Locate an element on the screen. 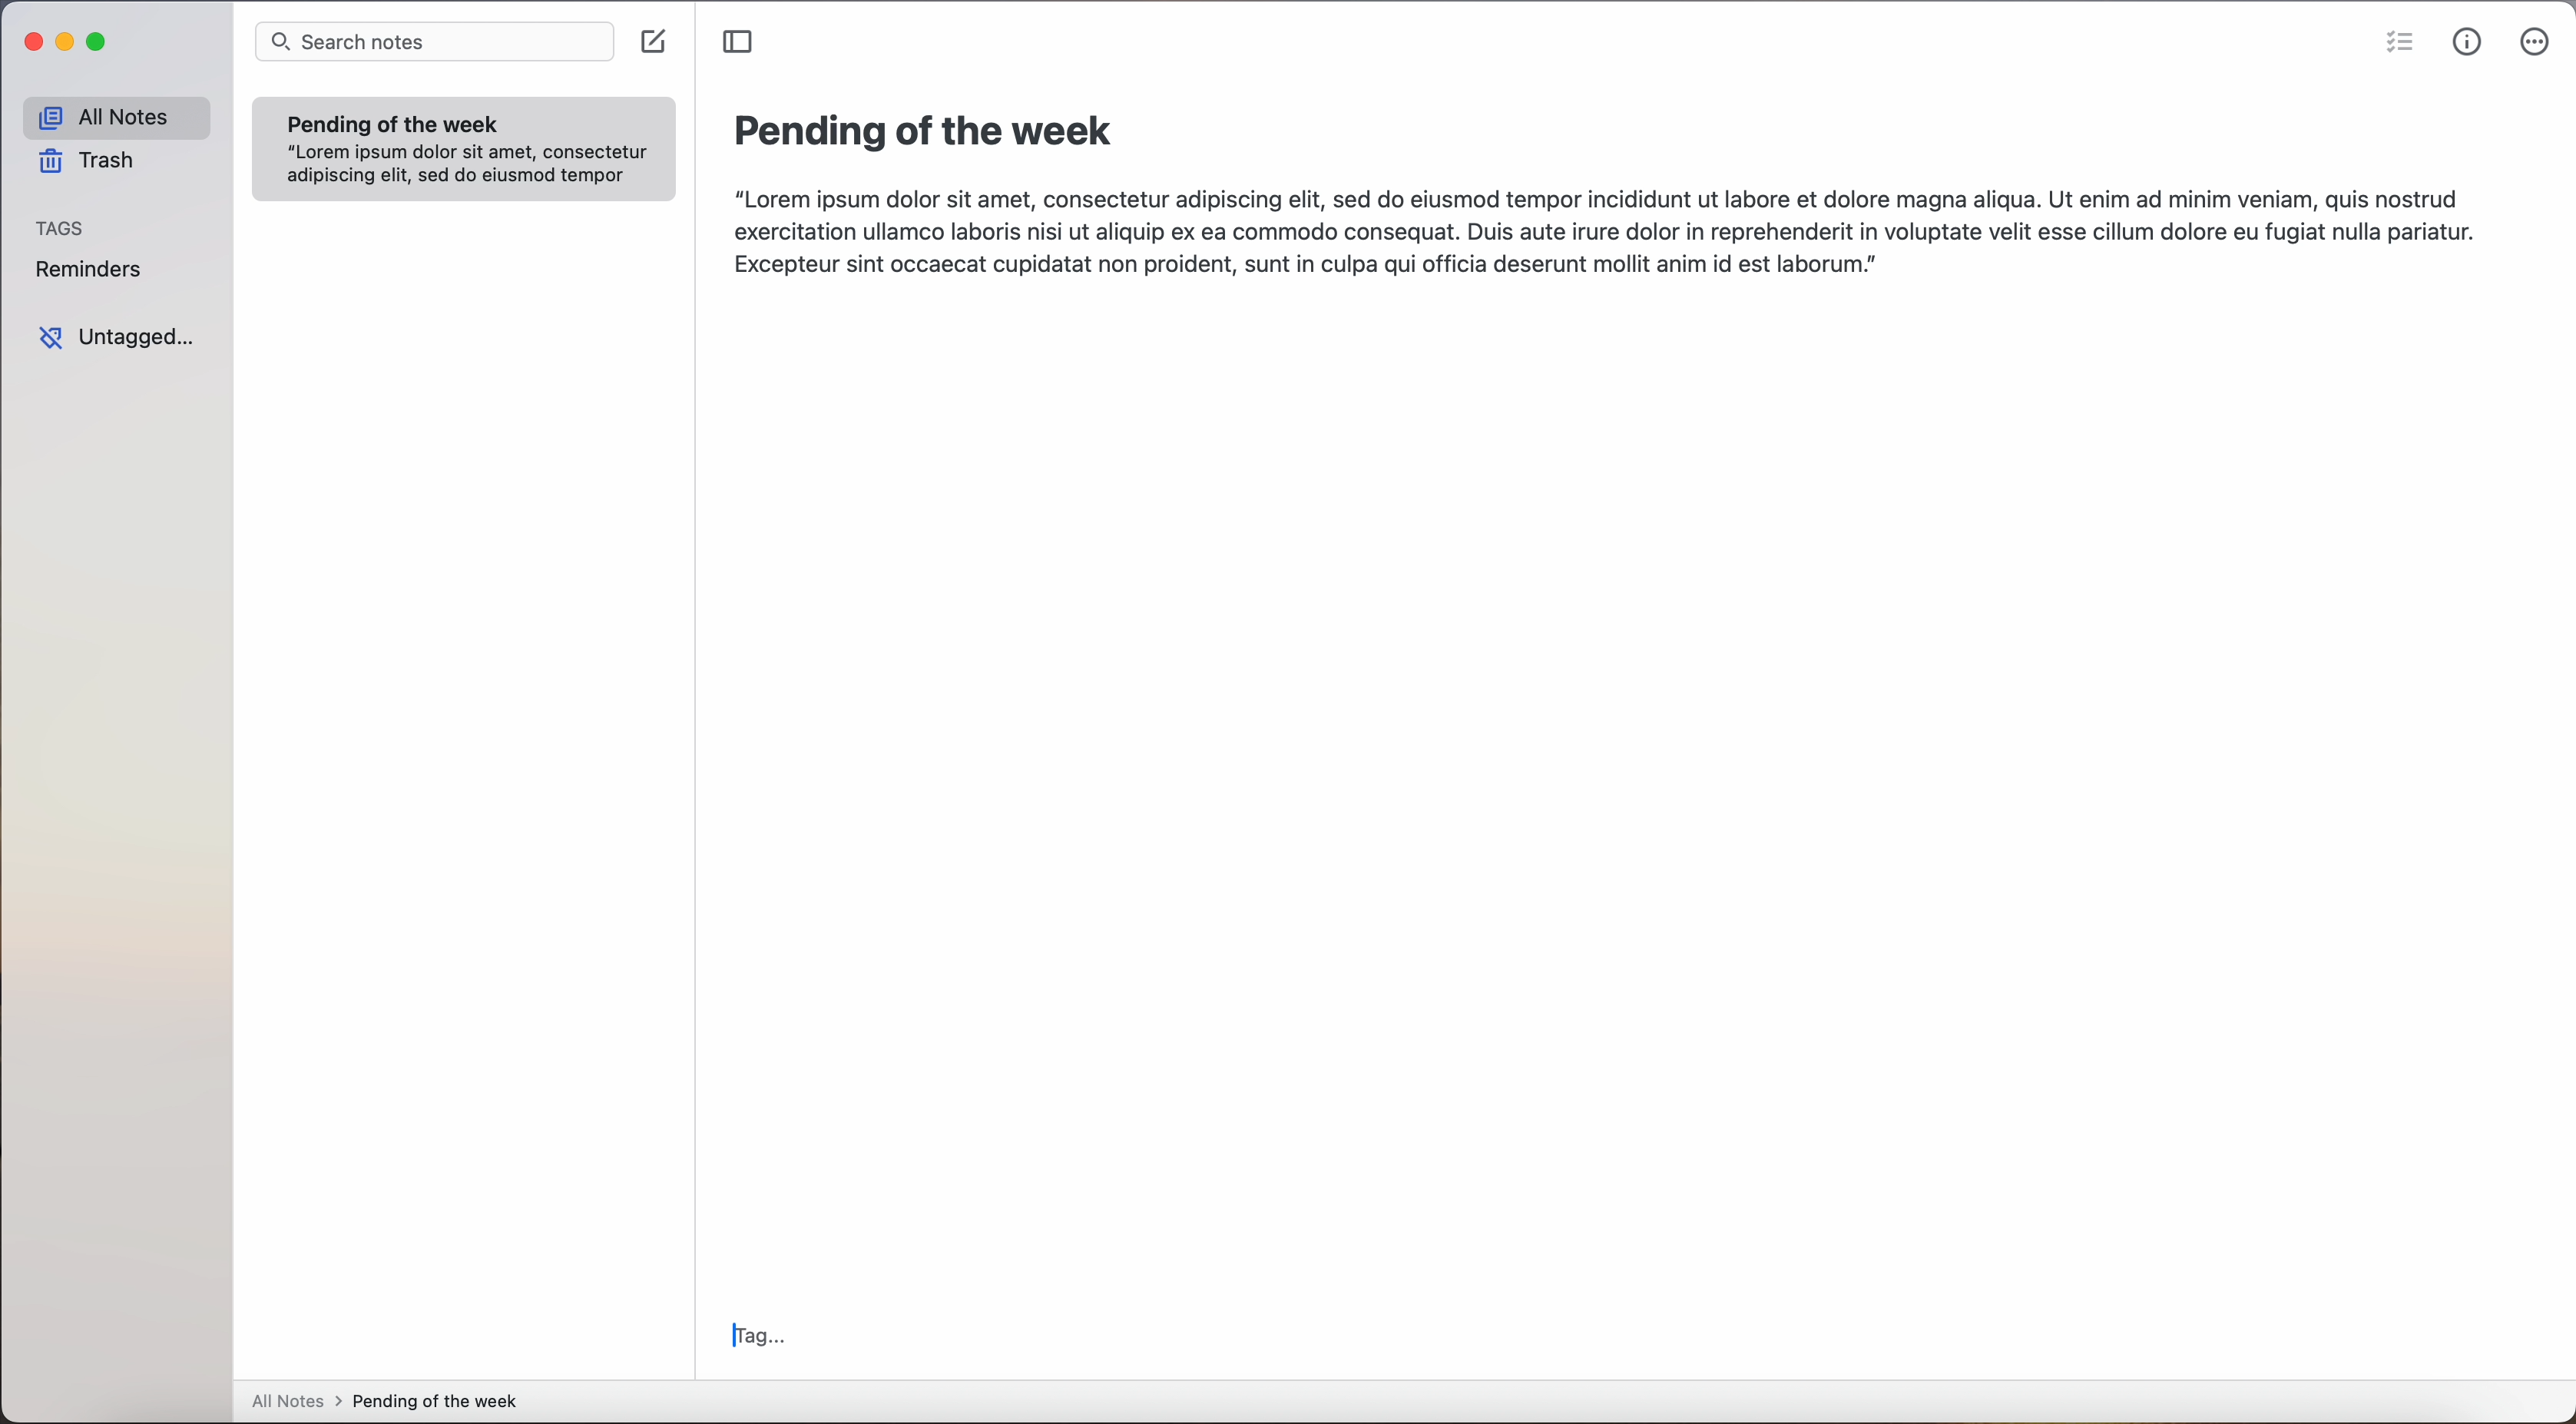  tag is located at coordinates (763, 1338).